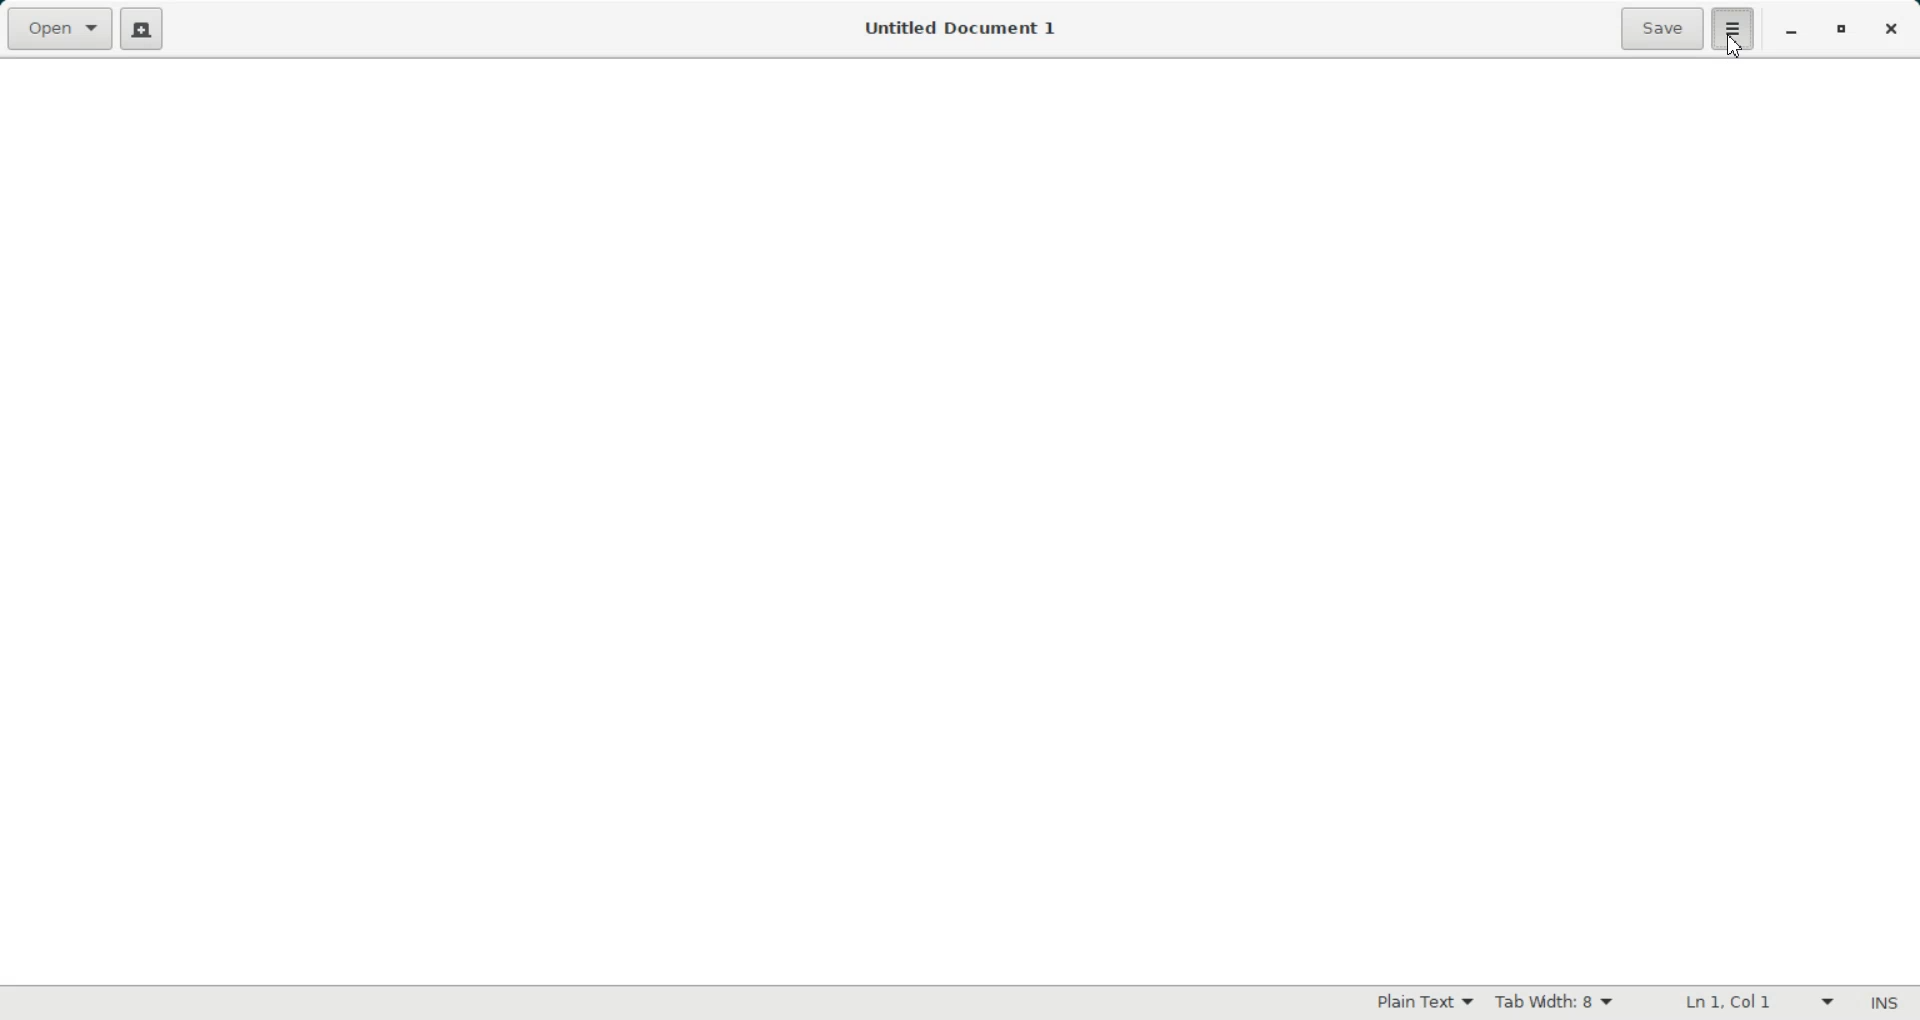 The height and width of the screenshot is (1020, 1920). What do you see at coordinates (1425, 1002) in the screenshot?
I see `Plain Text` at bounding box center [1425, 1002].